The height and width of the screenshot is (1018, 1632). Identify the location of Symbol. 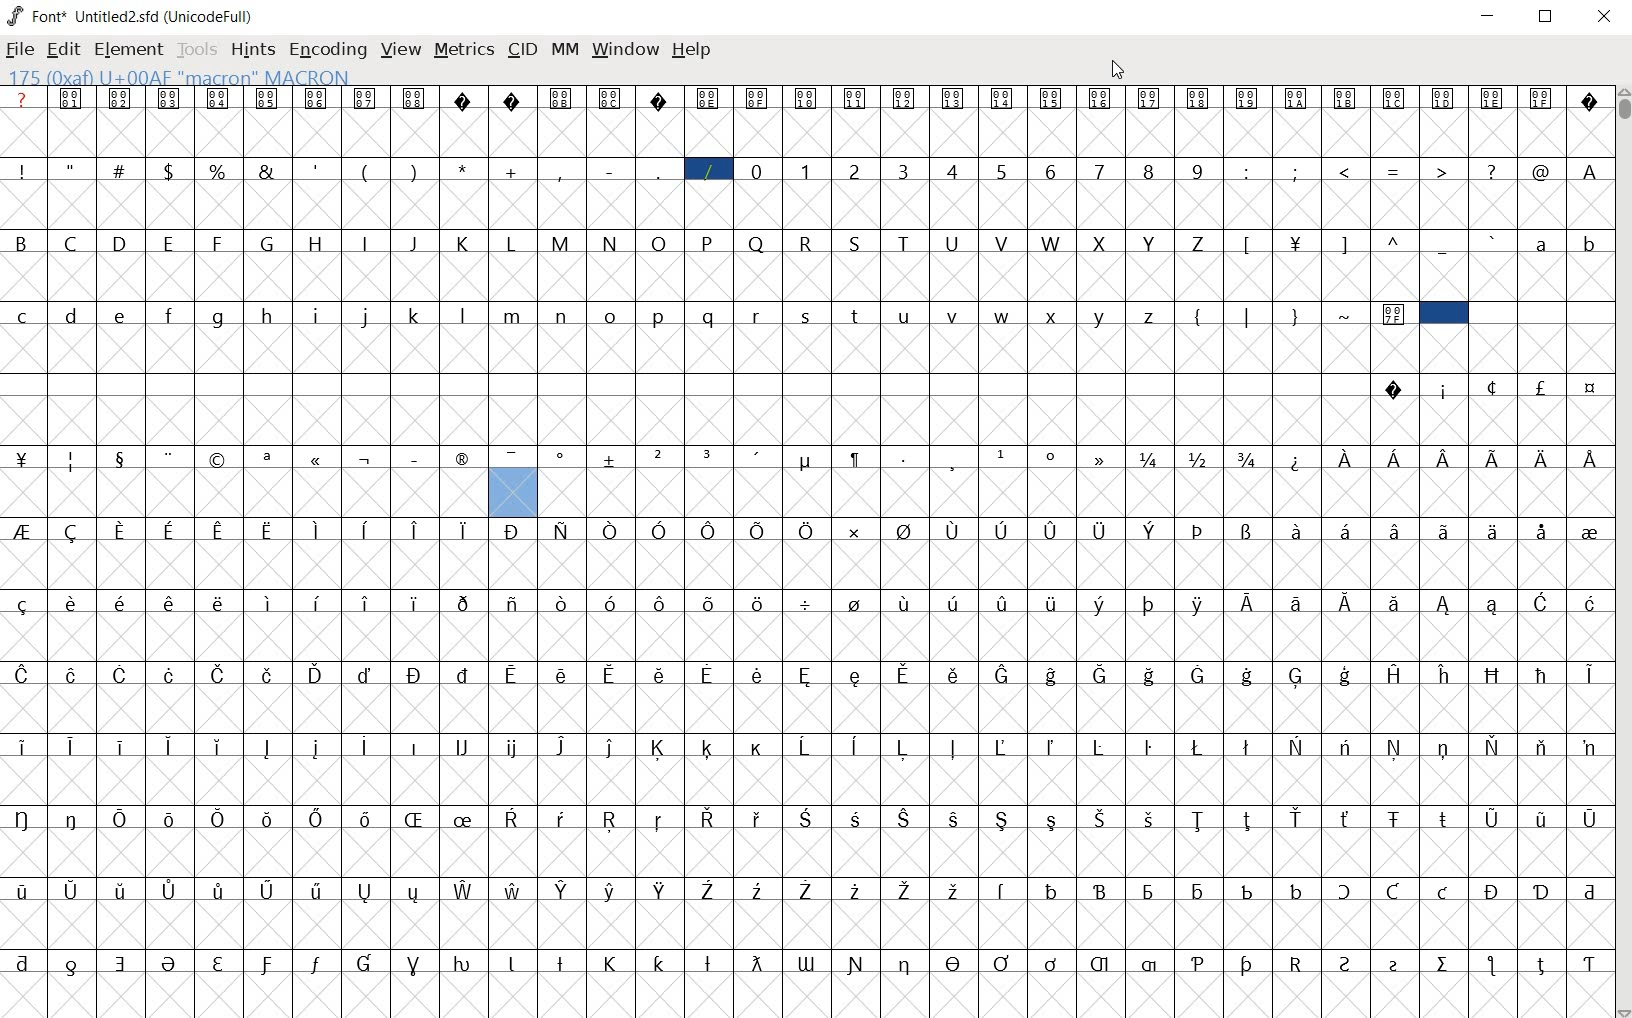
(707, 748).